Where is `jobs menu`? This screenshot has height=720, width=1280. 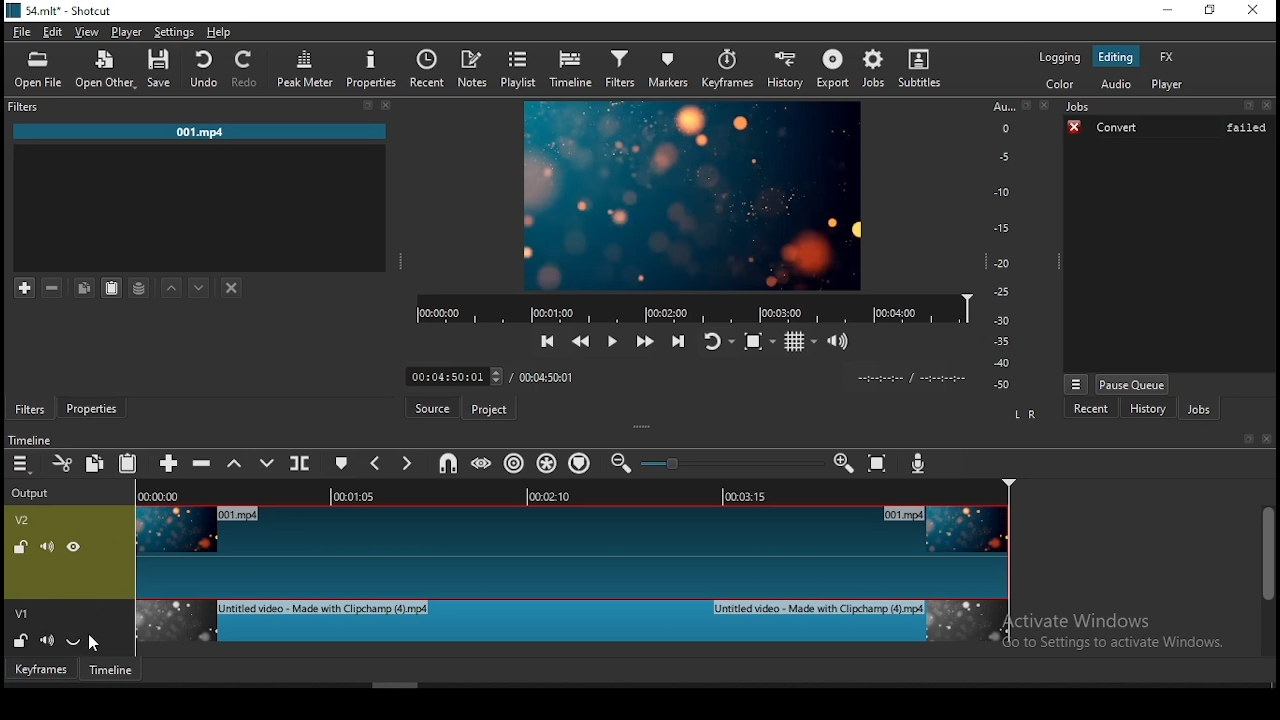 jobs menu is located at coordinates (1078, 384).